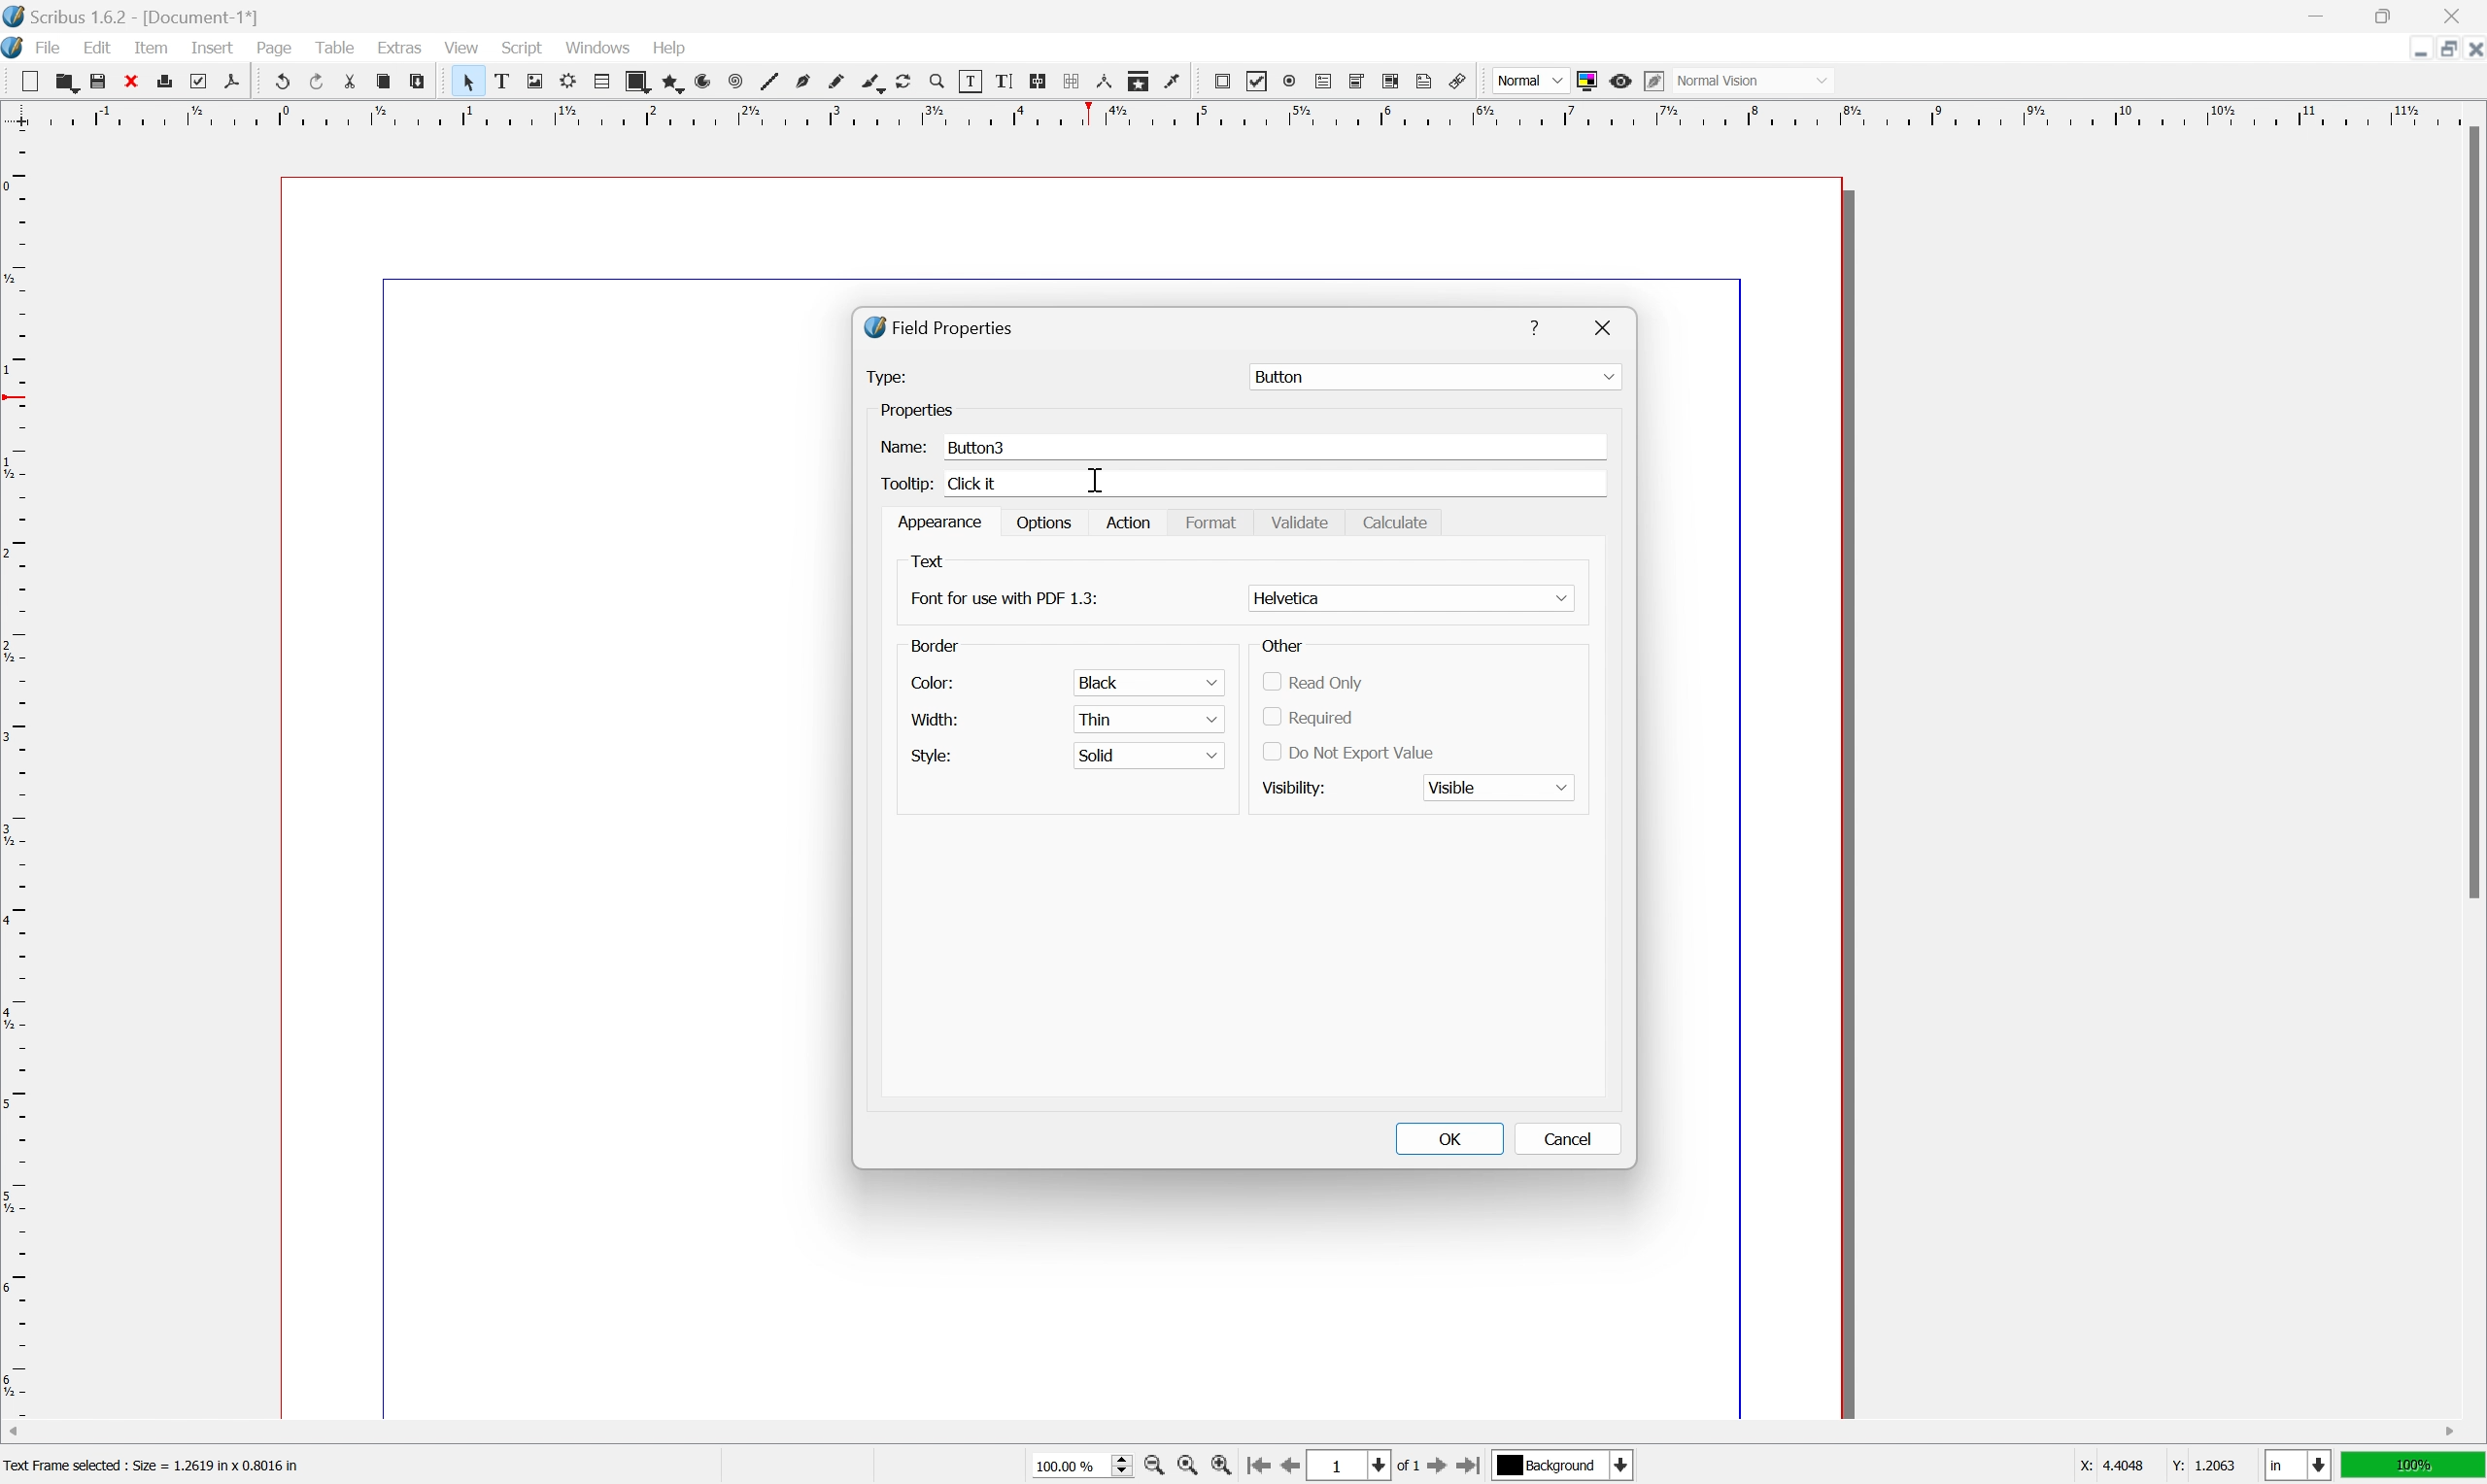 This screenshot has height=1484, width=2487. Describe the element at coordinates (1500, 785) in the screenshot. I see `Visible` at that location.